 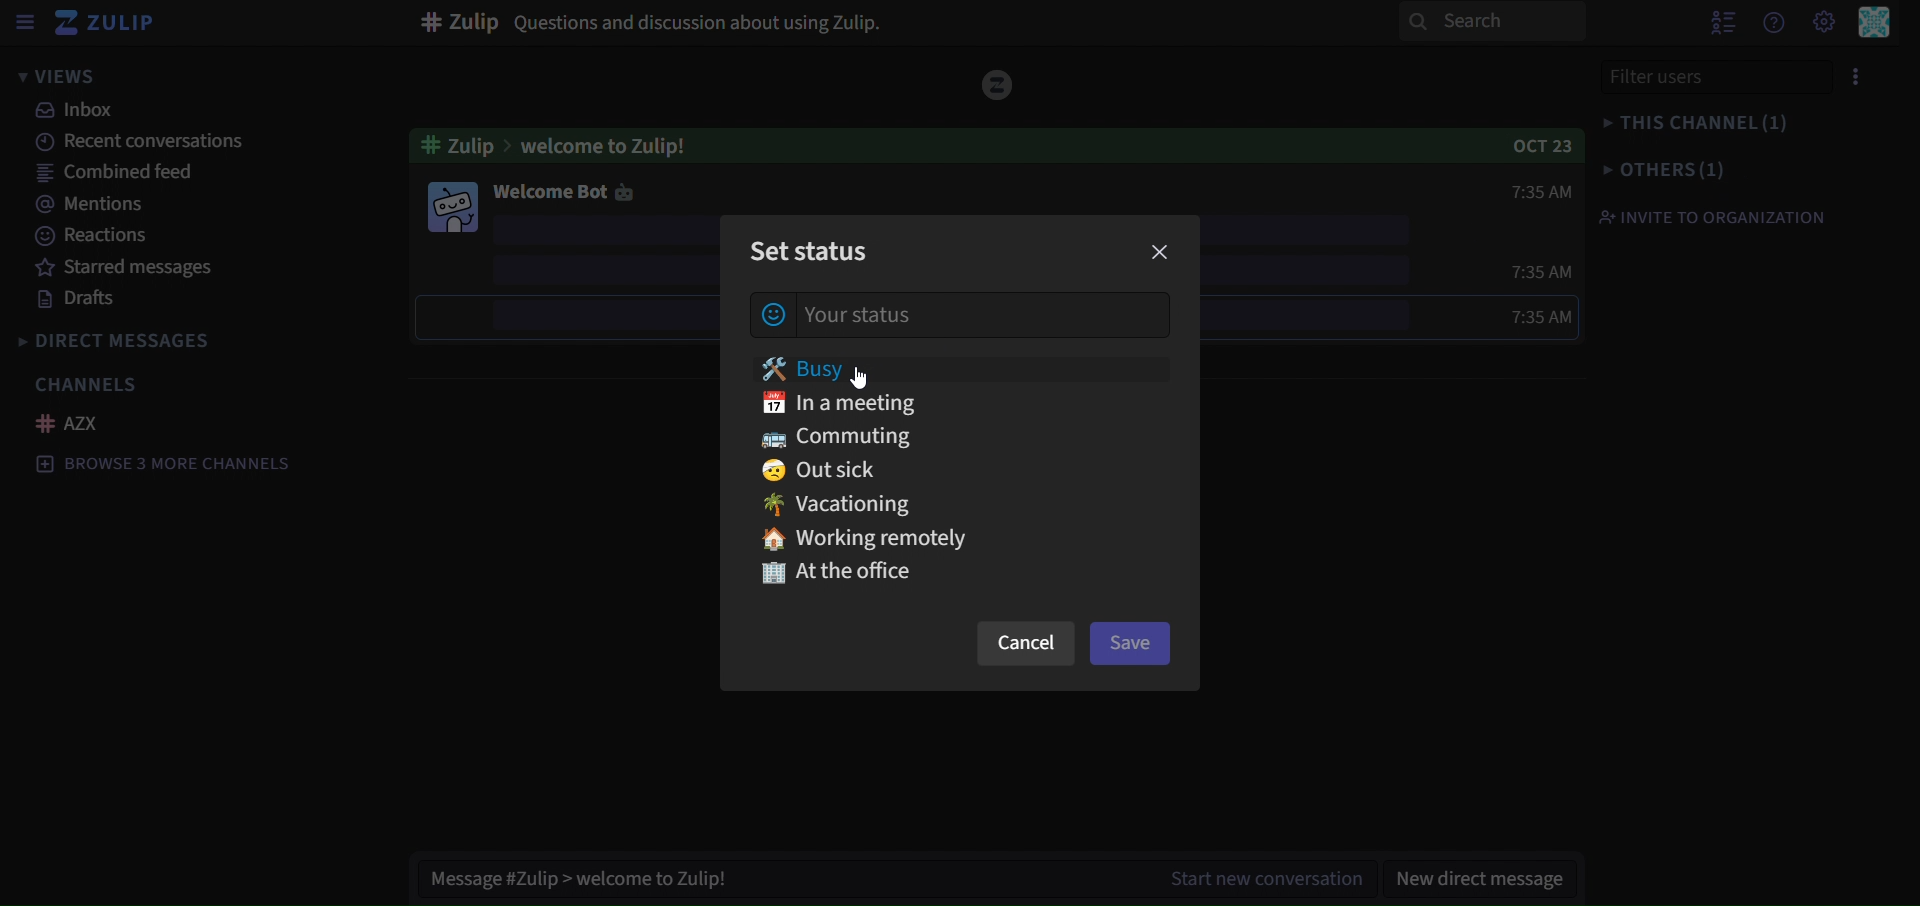 I want to click on perssonal menu, so click(x=1873, y=23).